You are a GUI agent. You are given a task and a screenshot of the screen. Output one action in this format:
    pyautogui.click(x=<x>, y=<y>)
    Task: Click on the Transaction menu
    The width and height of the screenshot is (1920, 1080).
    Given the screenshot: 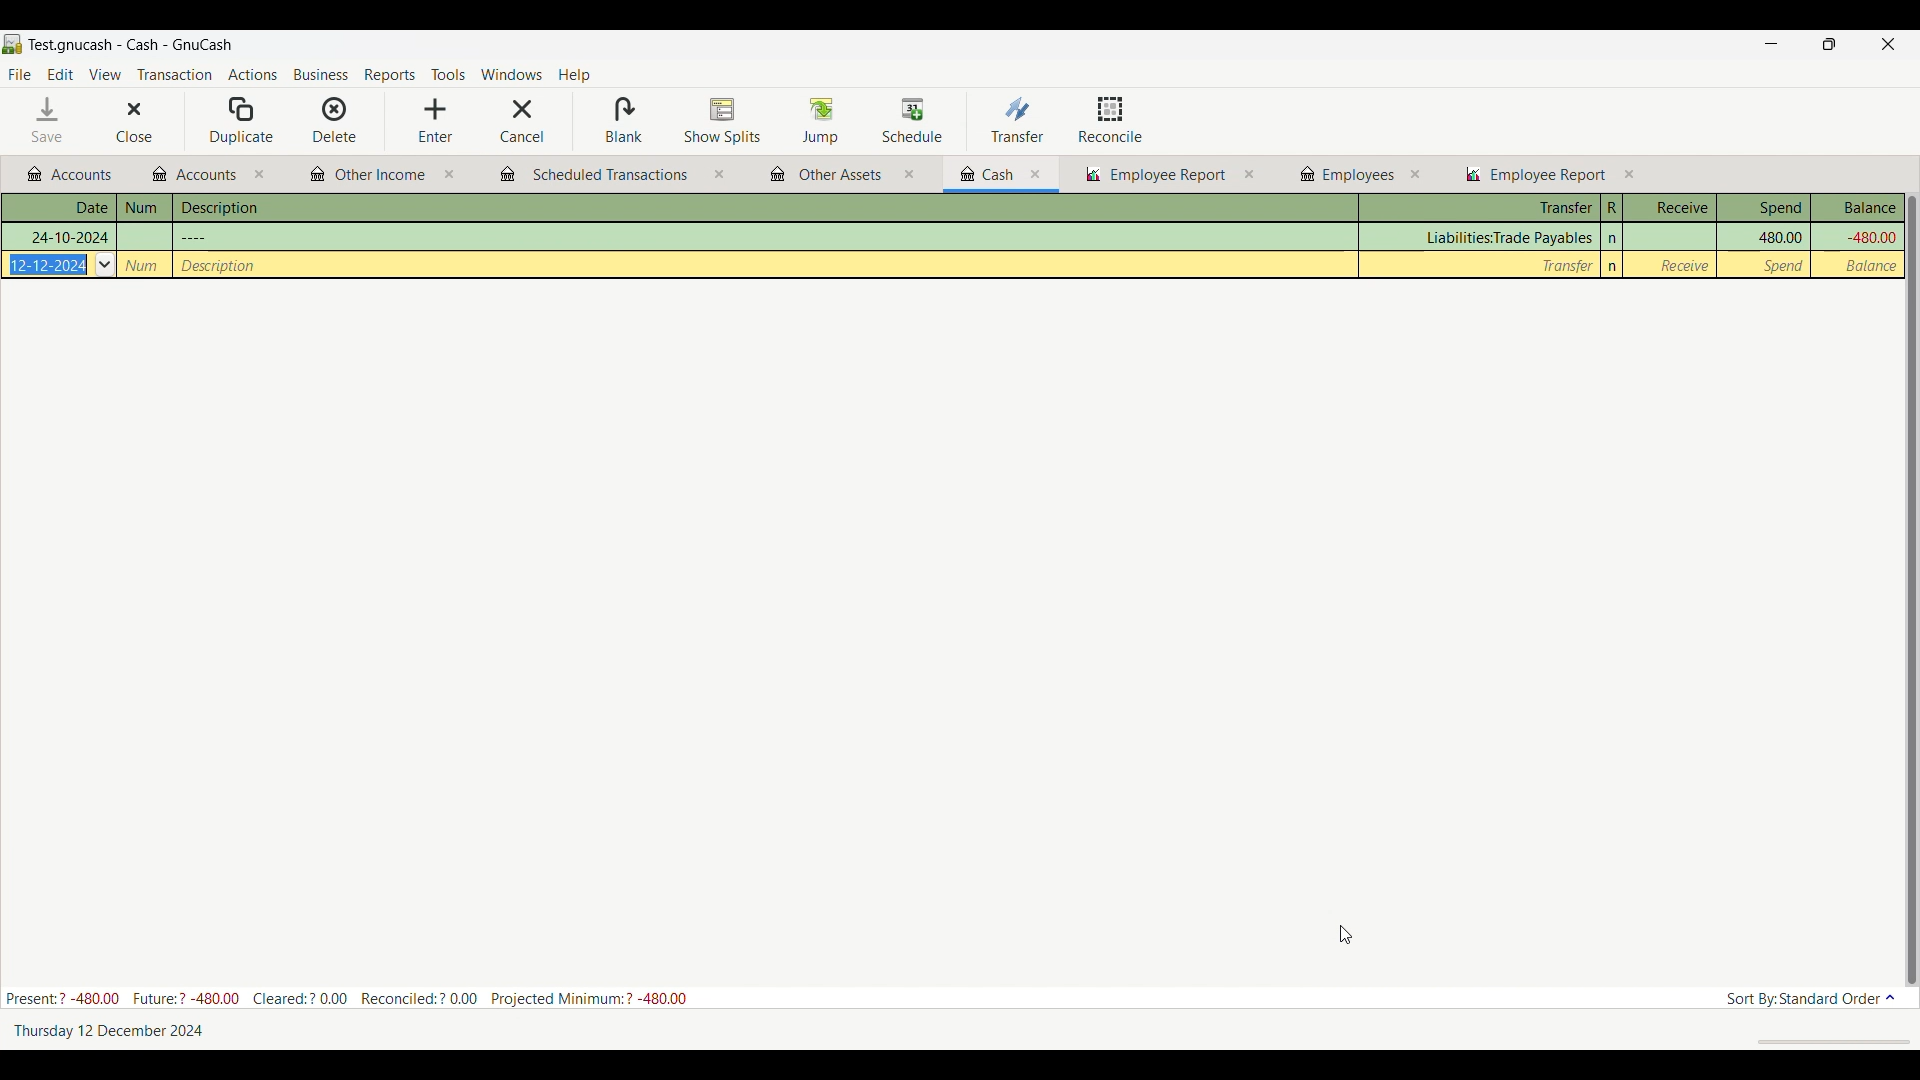 What is the action you would take?
    pyautogui.click(x=174, y=75)
    